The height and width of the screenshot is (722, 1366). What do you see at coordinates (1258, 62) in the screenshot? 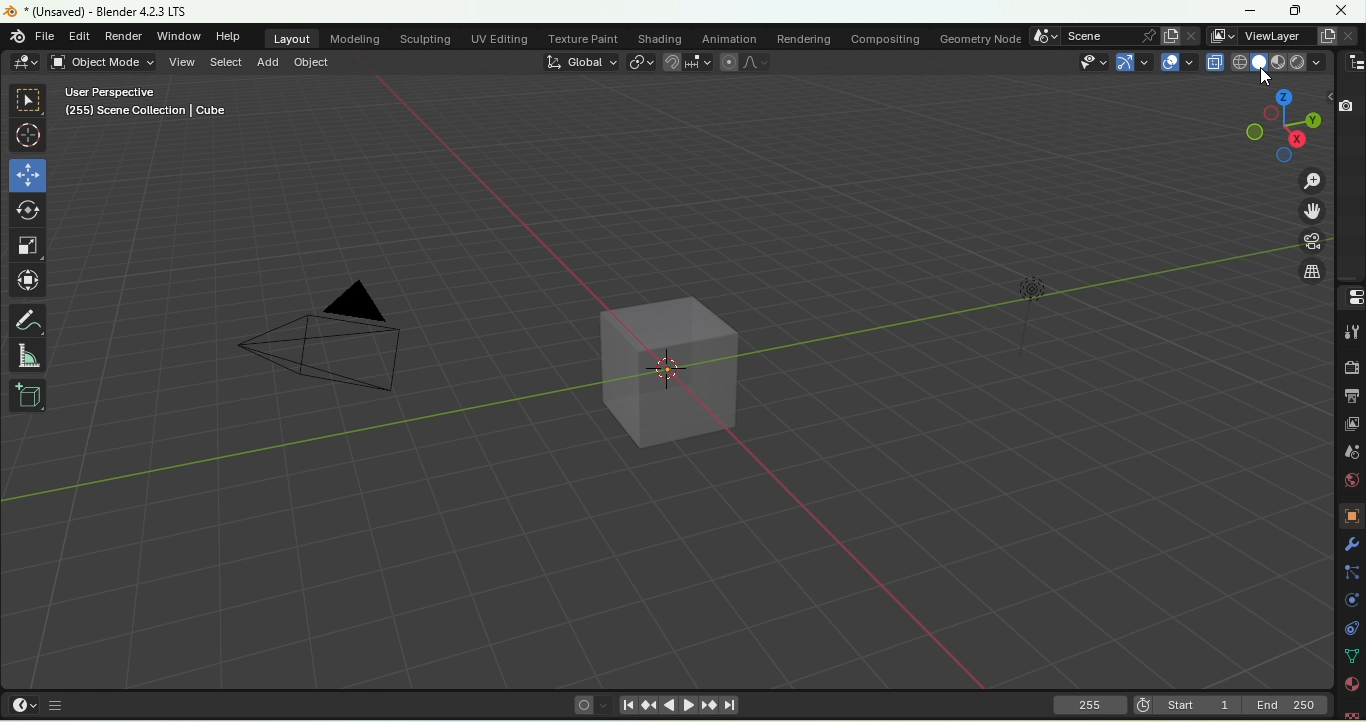
I see `Viewport shading: Solid` at bounding box center [1258, 62].